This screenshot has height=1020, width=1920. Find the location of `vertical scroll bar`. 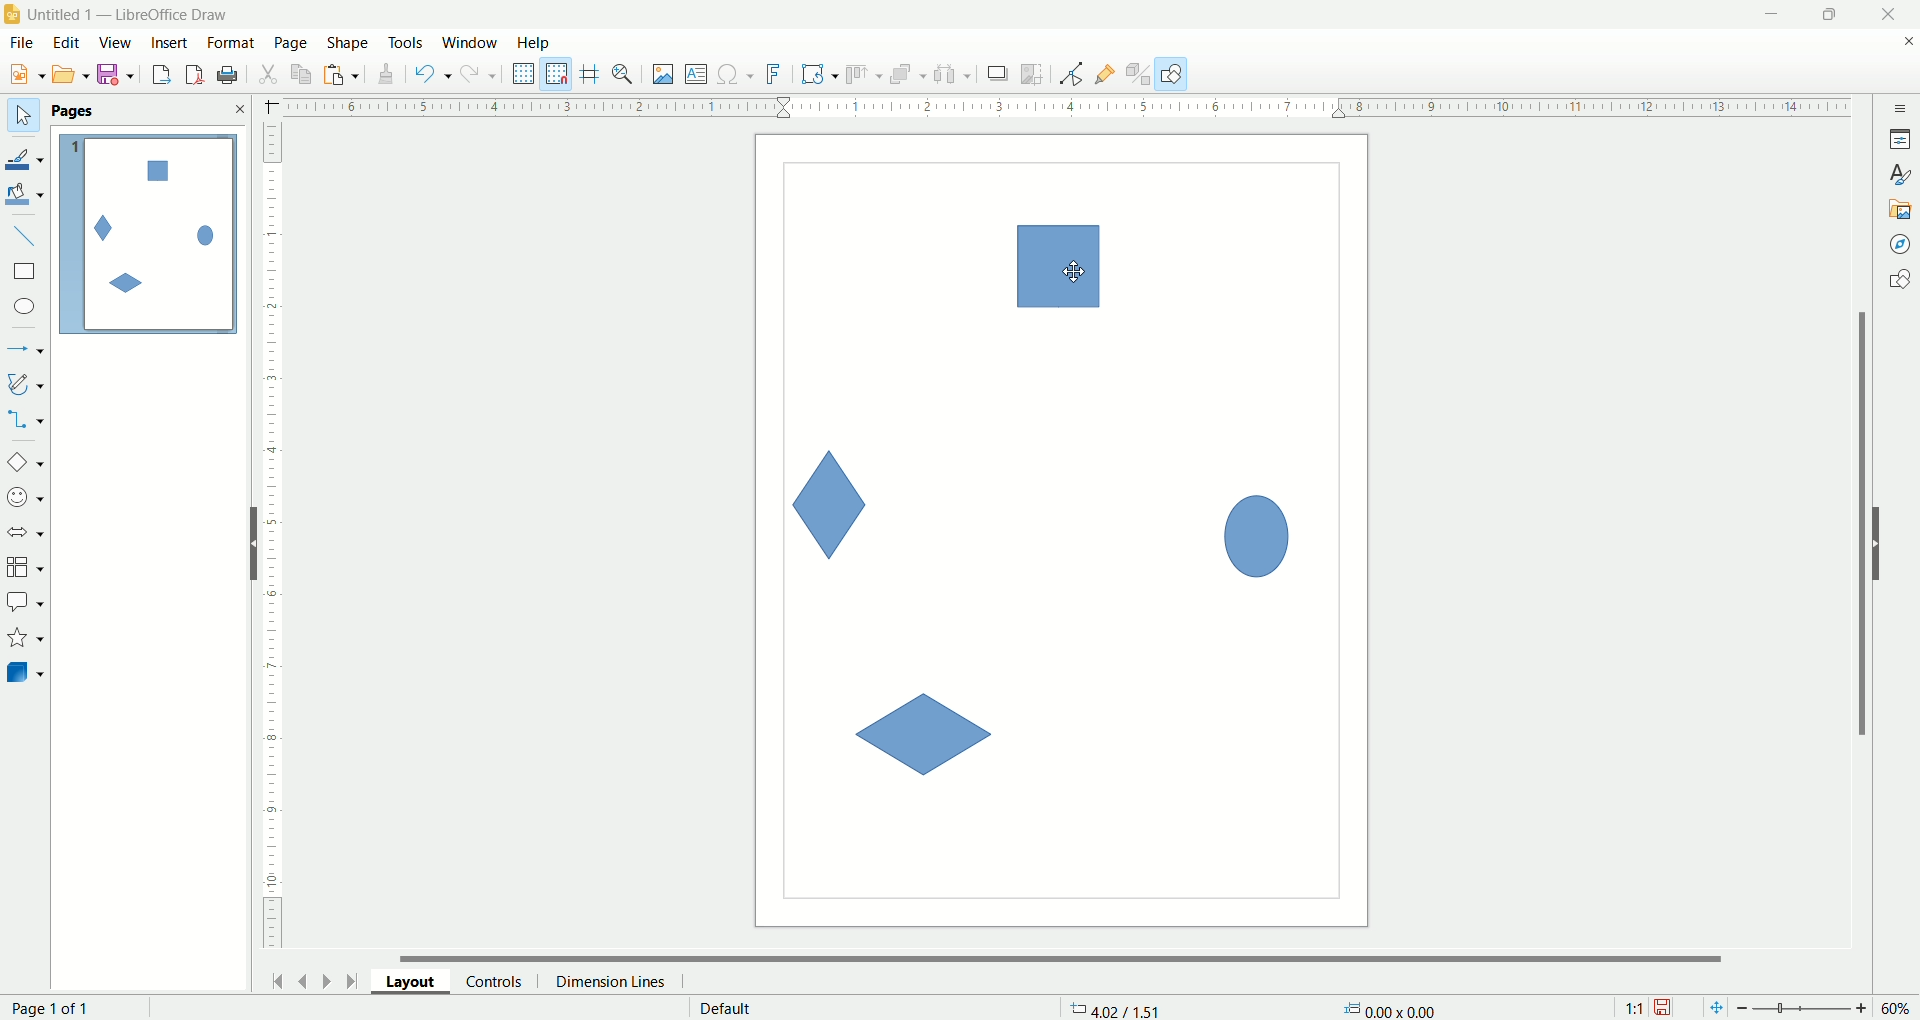

vertical scroll bar is located at coordinates (1858, 523).